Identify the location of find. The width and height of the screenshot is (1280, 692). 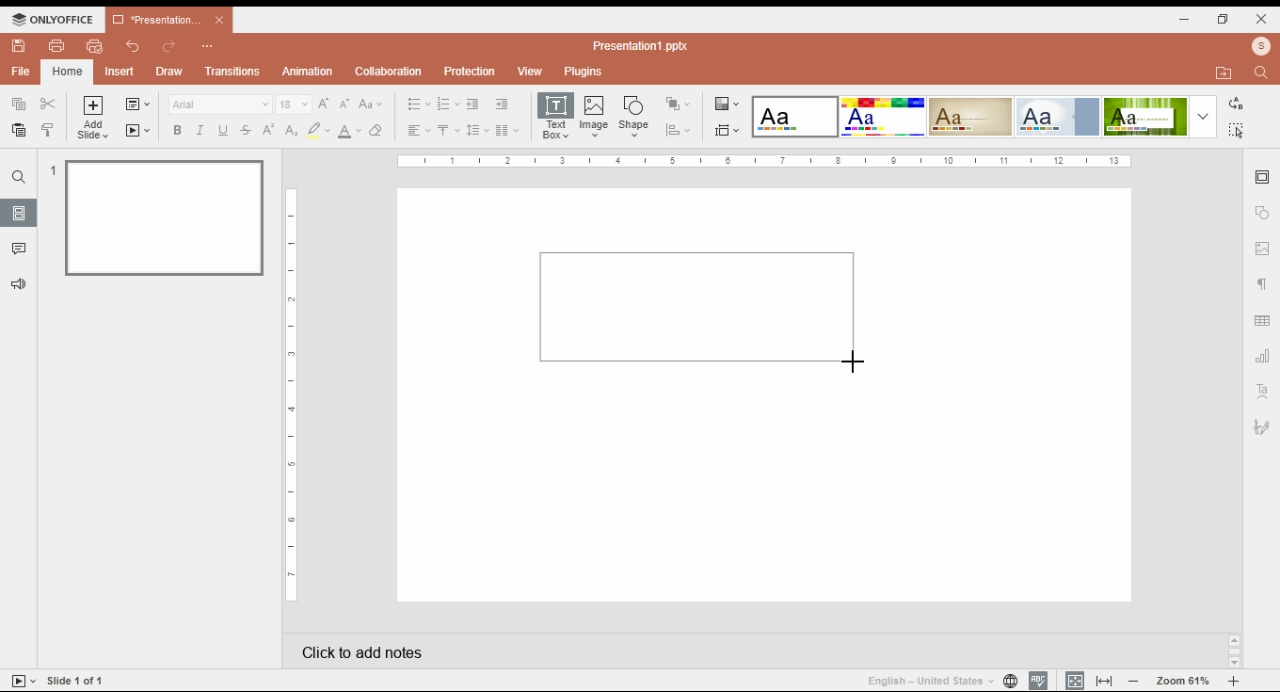
(18, 177).